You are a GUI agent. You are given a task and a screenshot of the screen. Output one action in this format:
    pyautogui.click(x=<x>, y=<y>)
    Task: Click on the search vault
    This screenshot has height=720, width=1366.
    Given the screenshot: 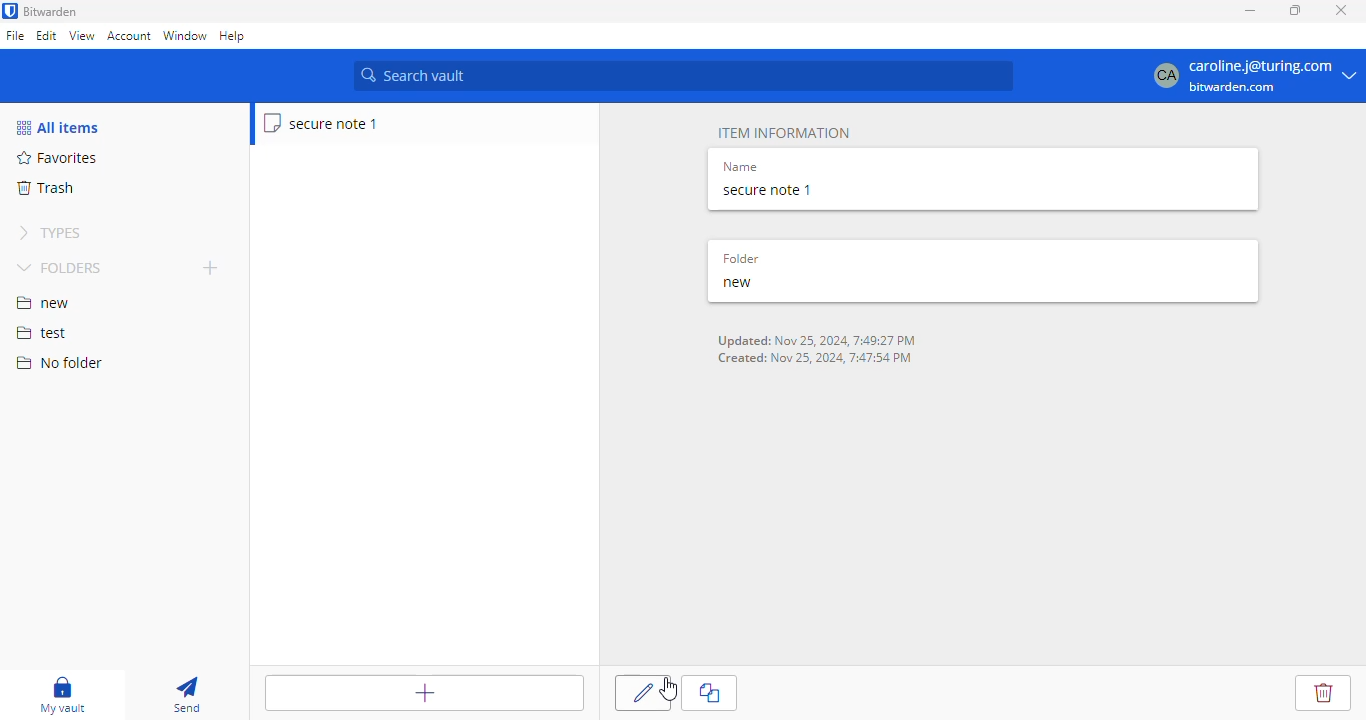 What is the action you would take?
    pyautogui.click(x=683, y=76)
    